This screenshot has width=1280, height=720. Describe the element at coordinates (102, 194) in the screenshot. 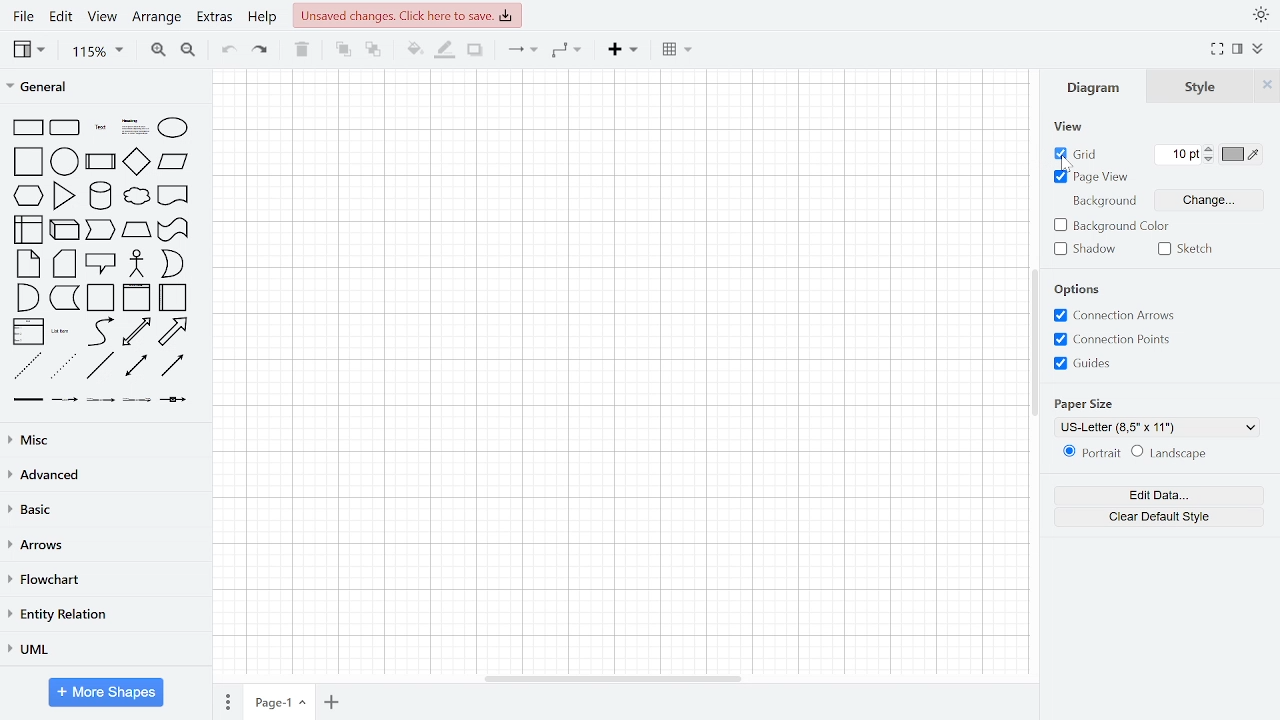

I see `cylinder` at that location.